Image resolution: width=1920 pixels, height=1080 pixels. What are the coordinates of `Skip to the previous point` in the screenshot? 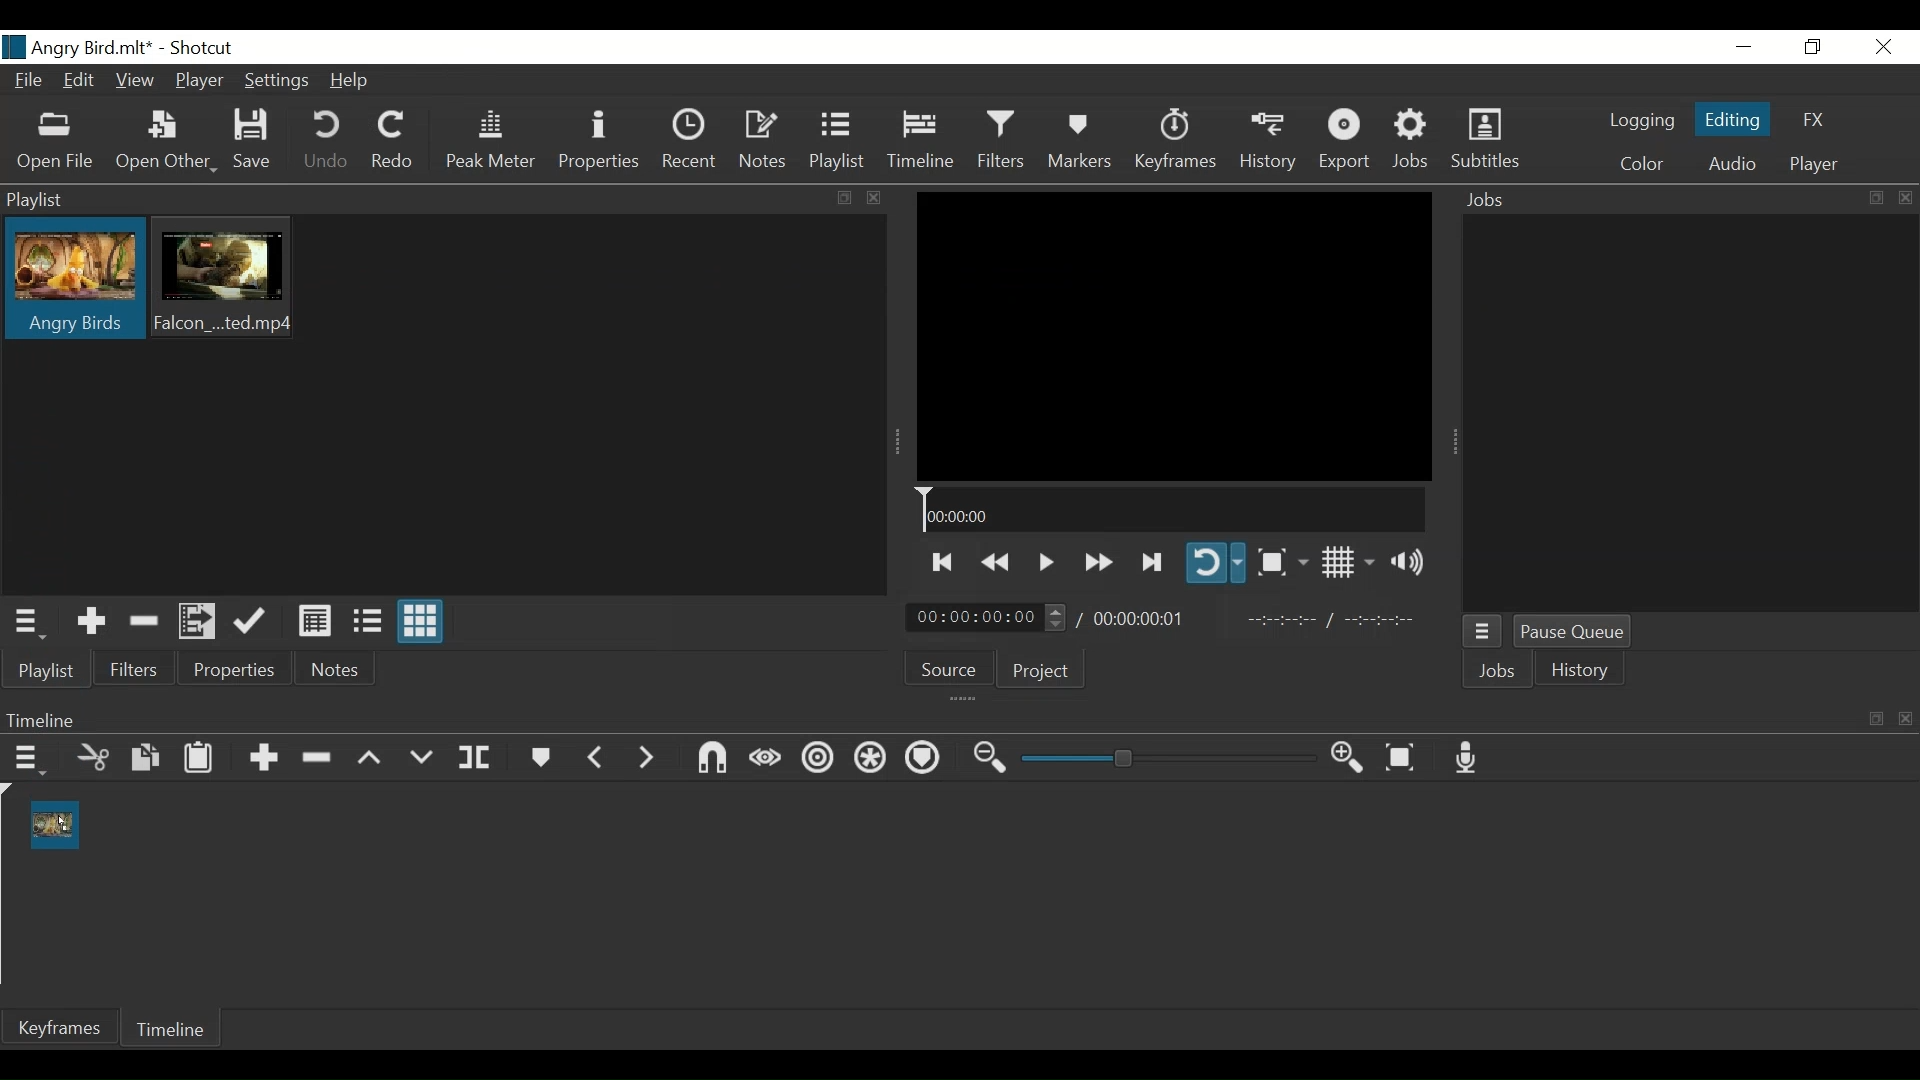 It's located at (943, 561).